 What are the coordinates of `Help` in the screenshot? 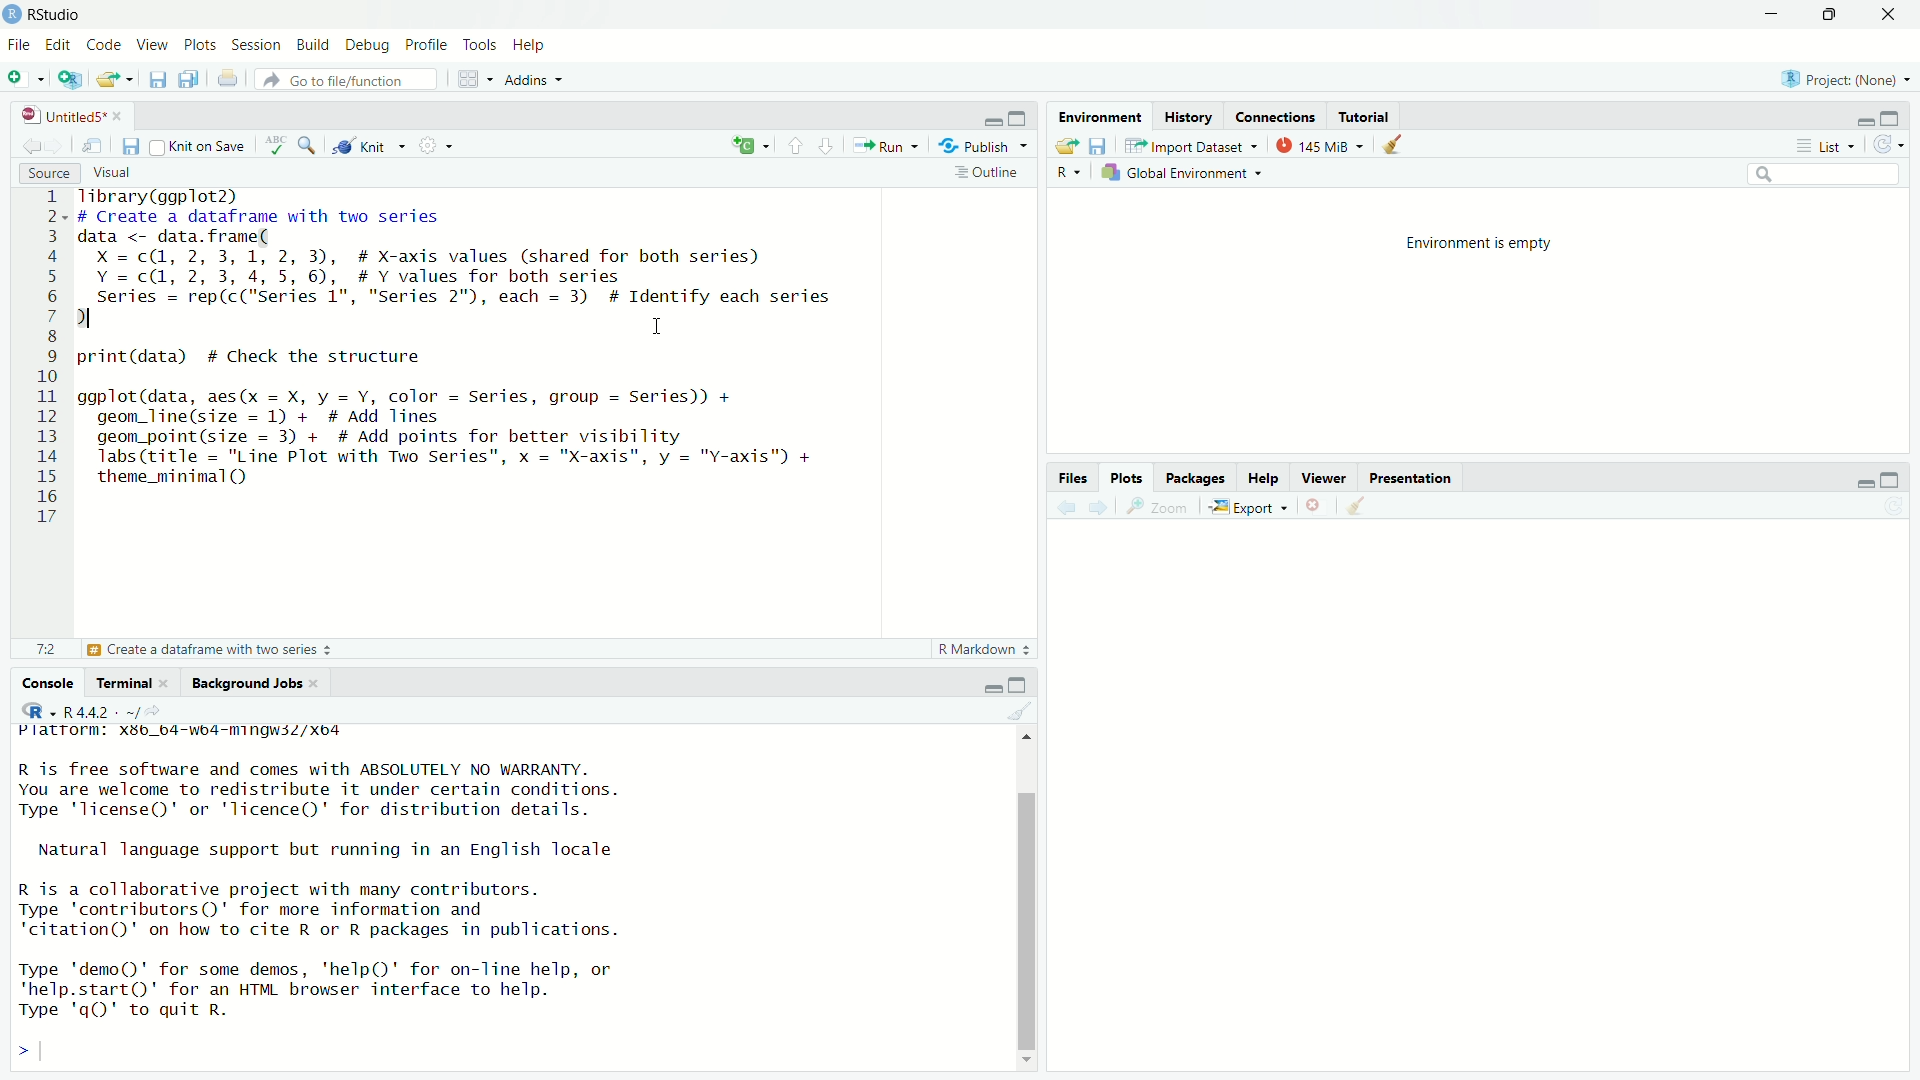 It's located at (533, 46).